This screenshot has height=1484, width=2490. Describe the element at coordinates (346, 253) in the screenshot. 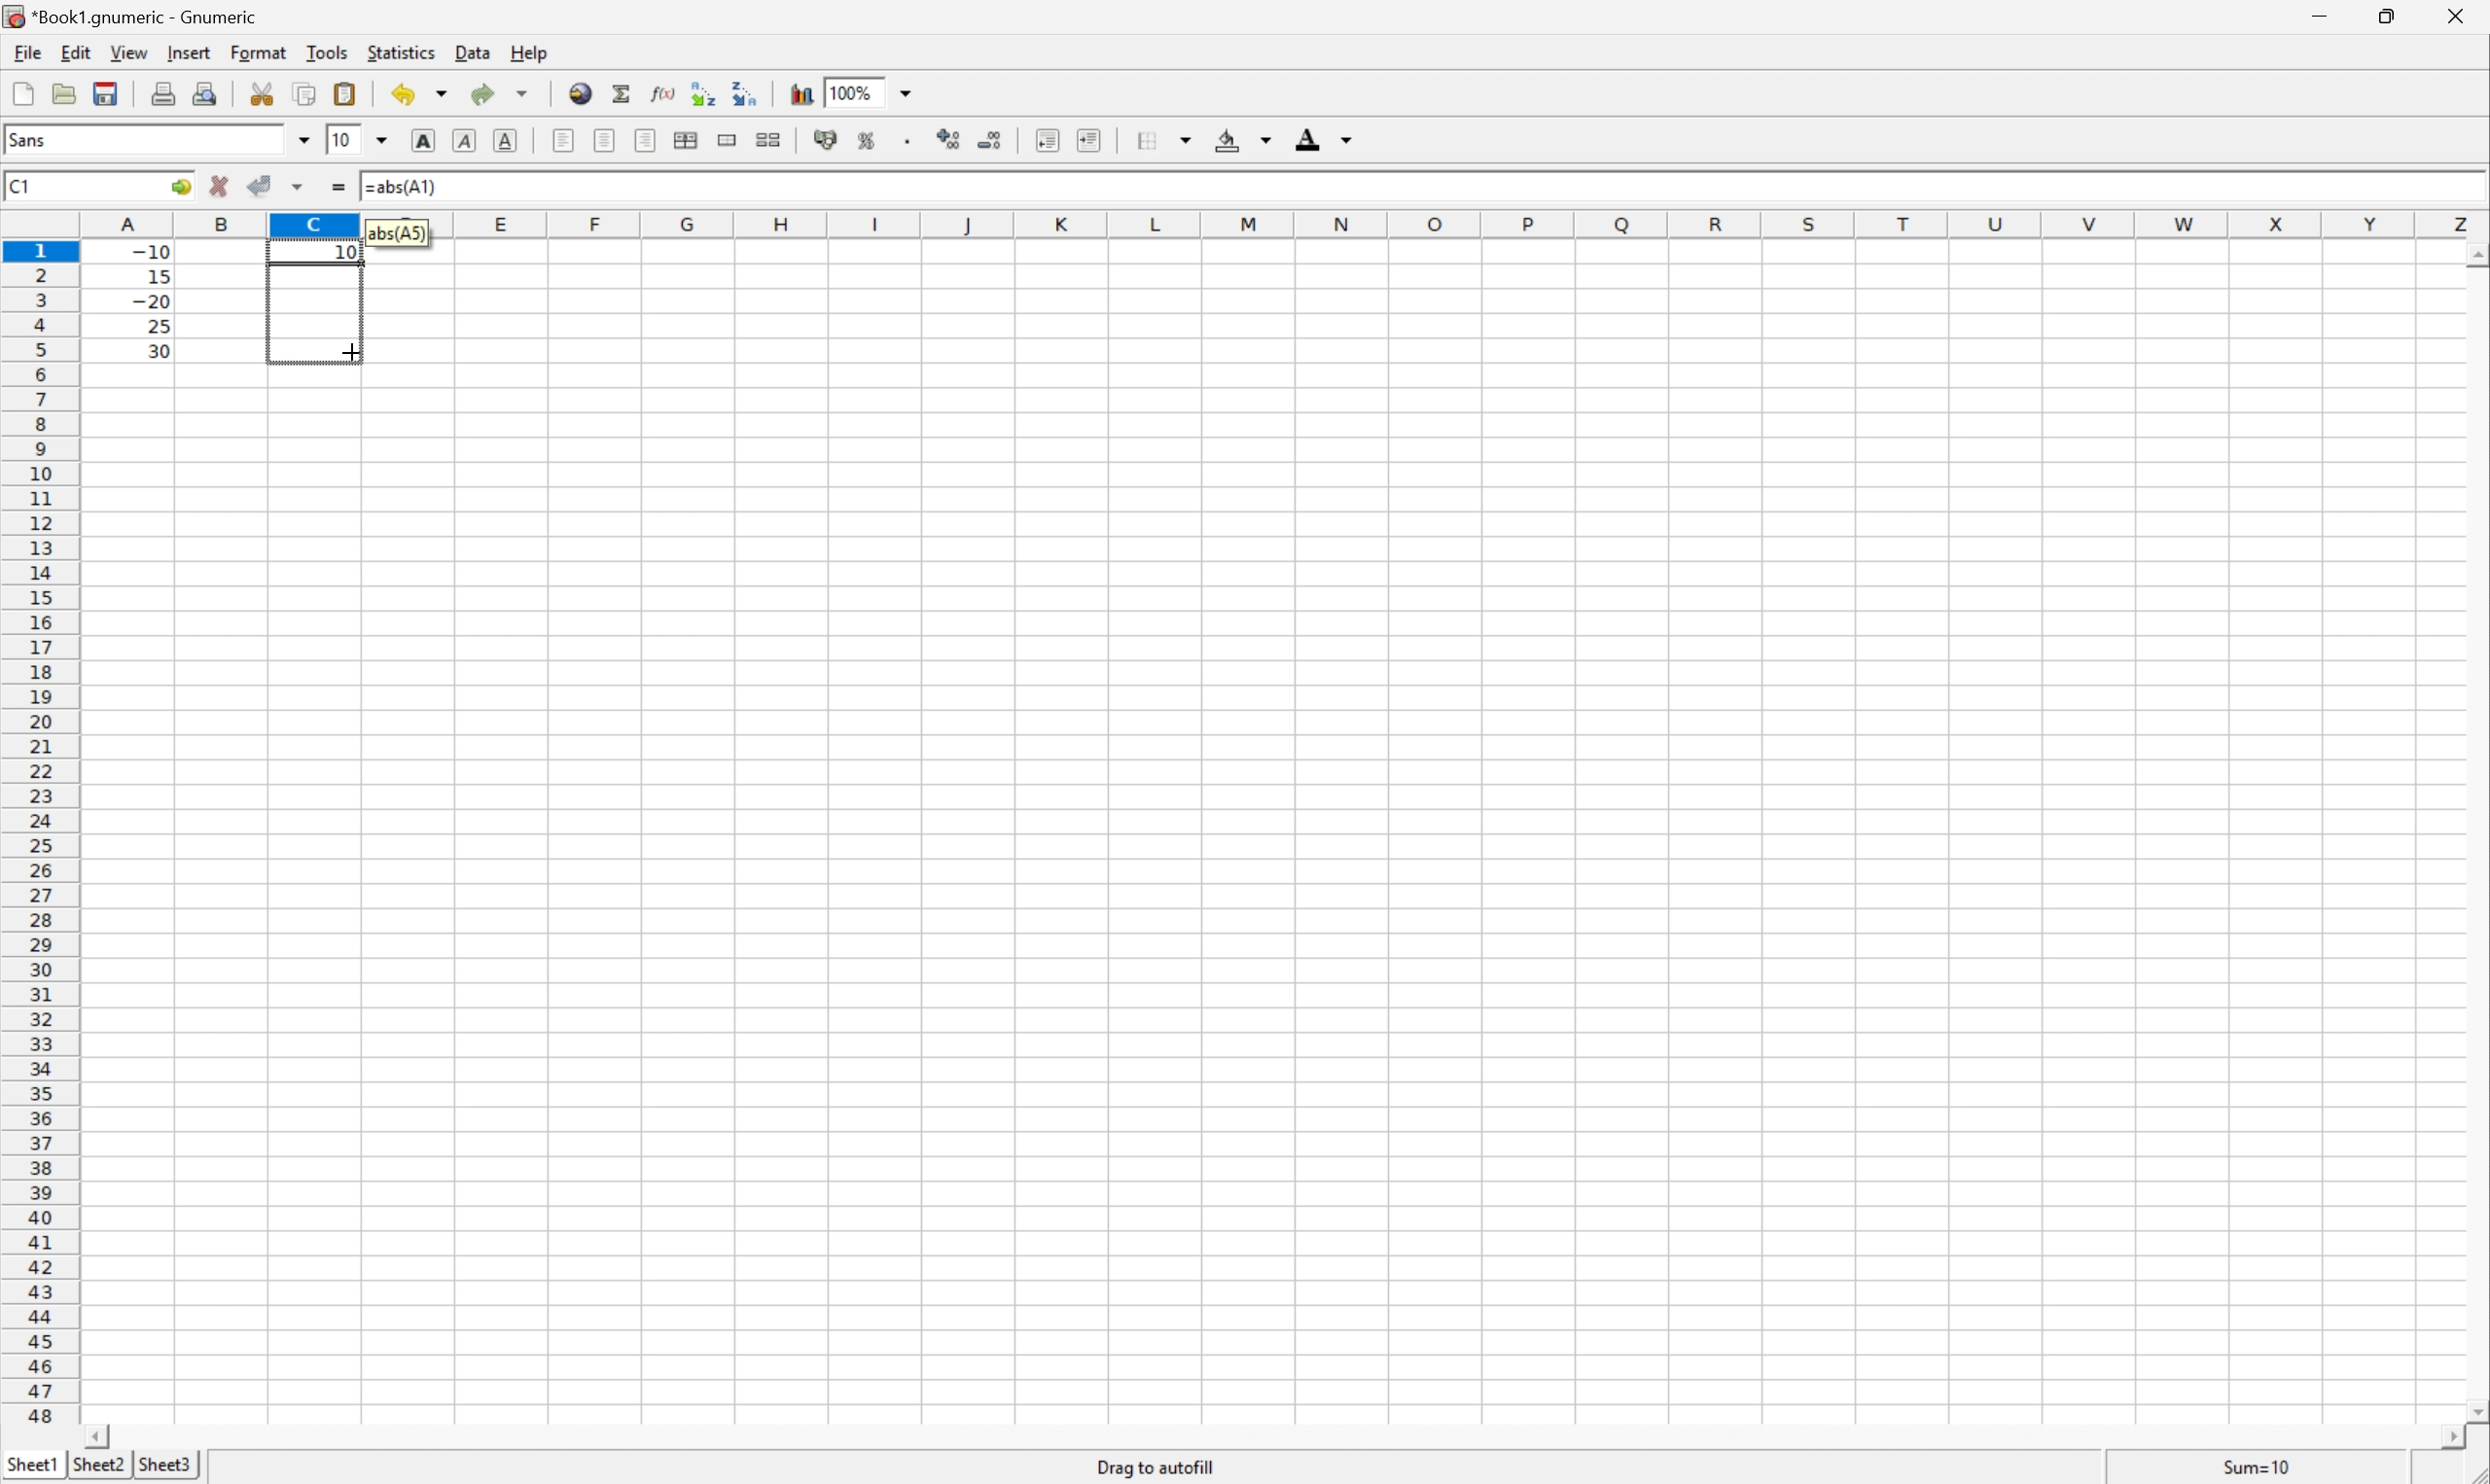

I see `10` at that location.